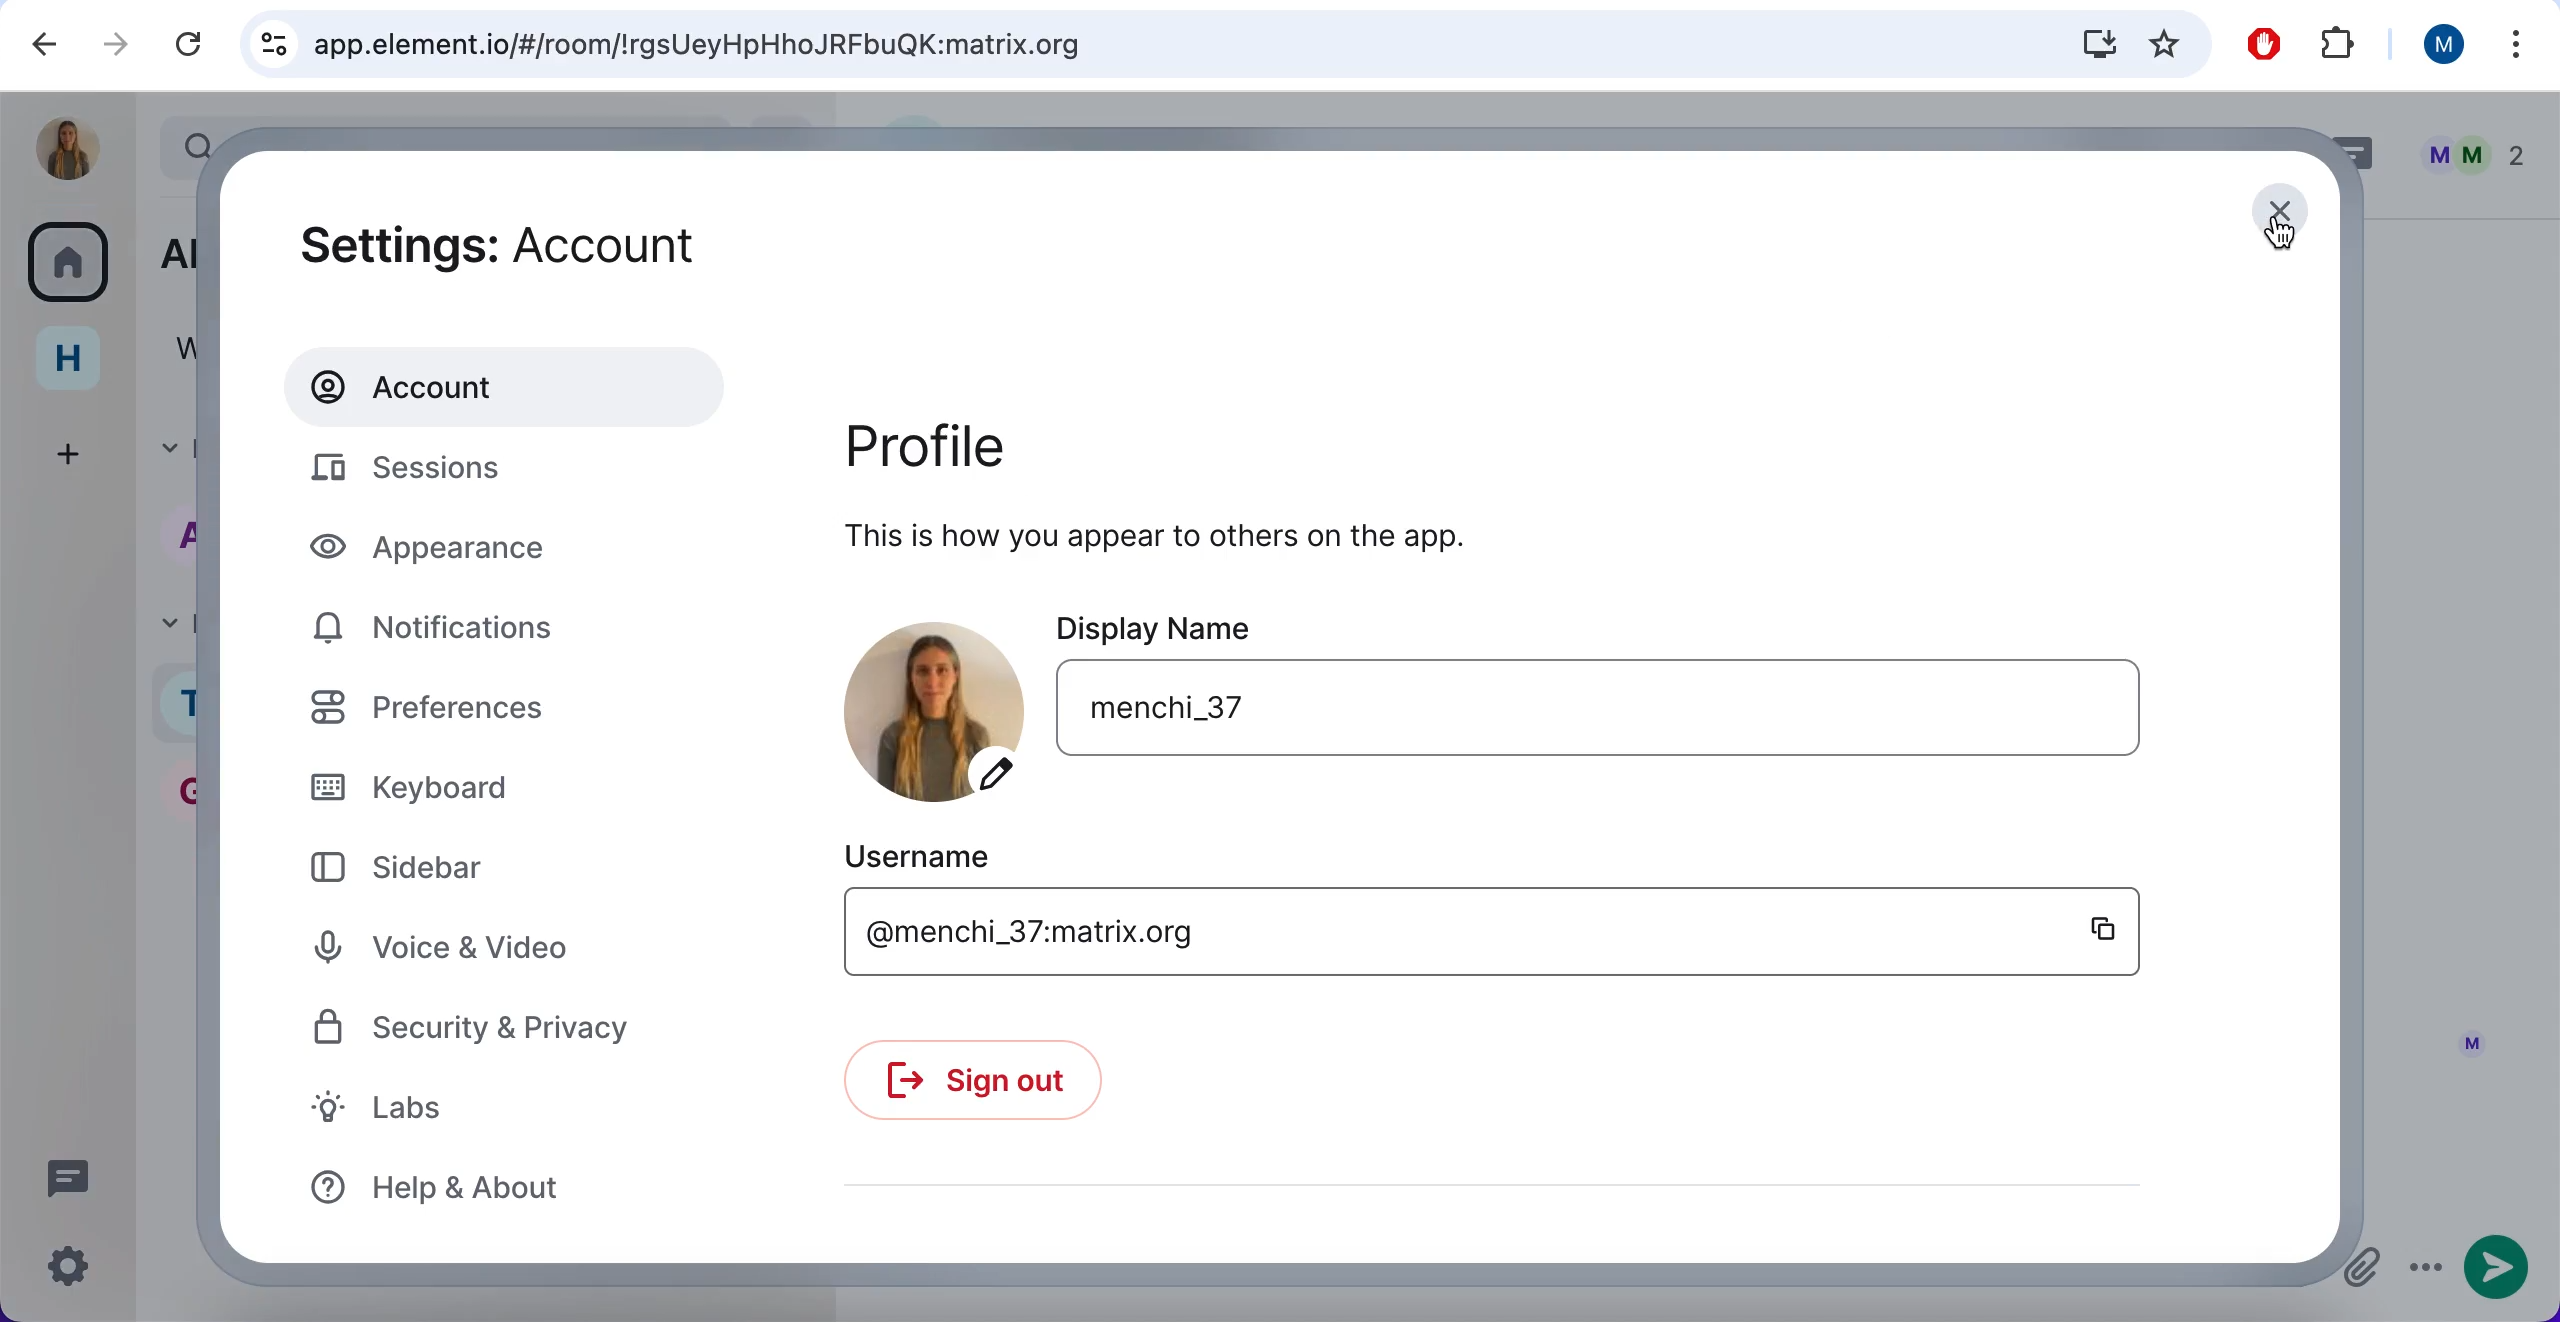 Image resolution: width=2560 pixels, height=1322 pixels. Describe the element at coordinates (2361, 1270) in the screenshot. I see `attachments` at that location.